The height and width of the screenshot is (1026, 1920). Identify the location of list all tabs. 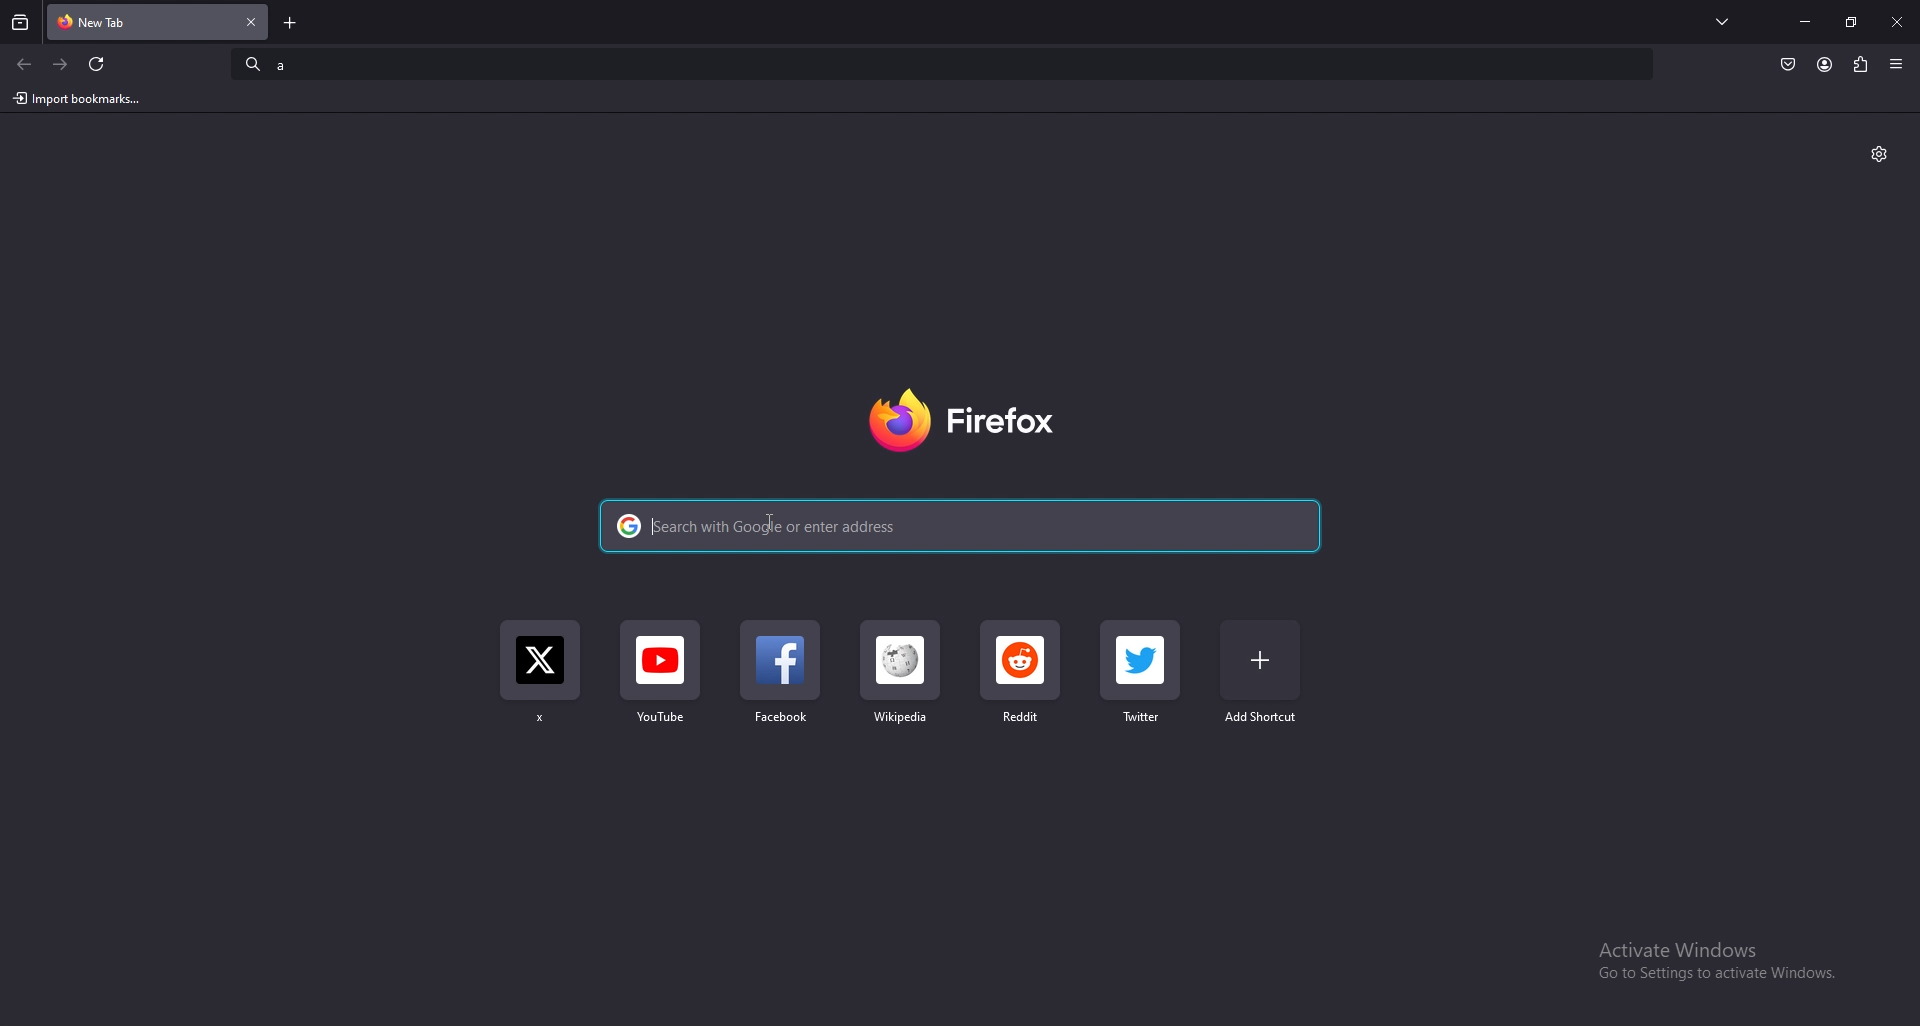
(1724, 20).